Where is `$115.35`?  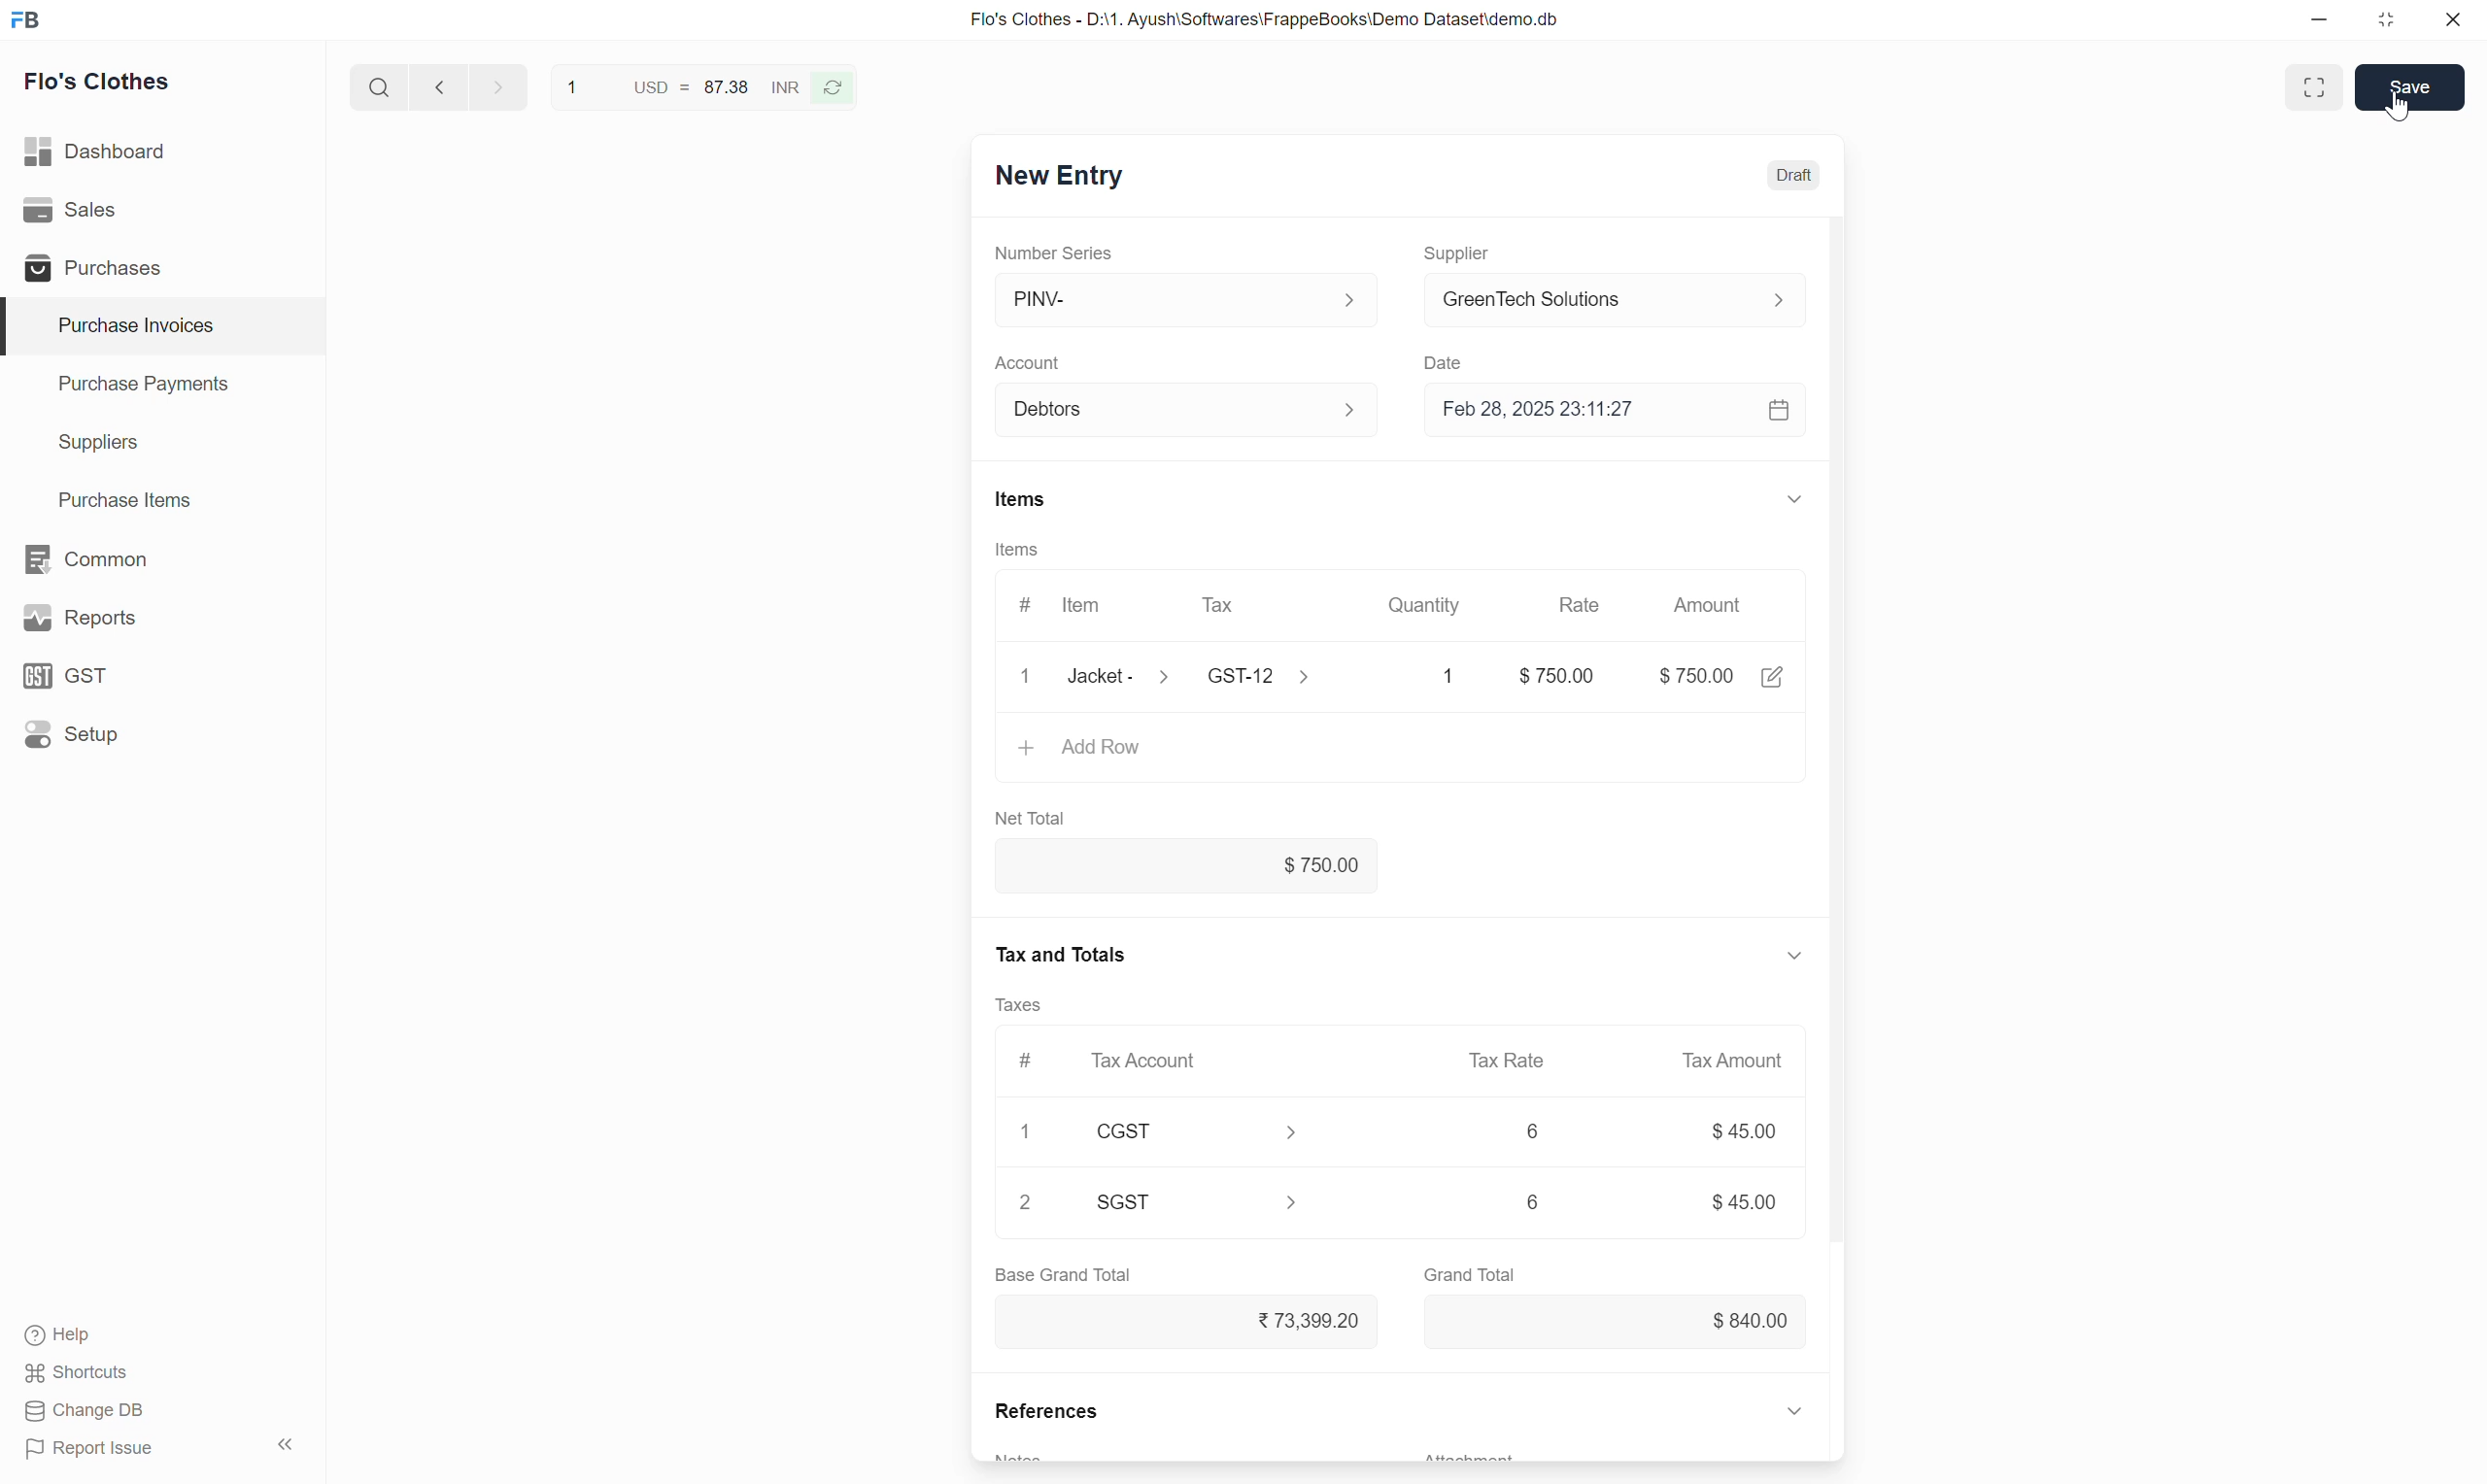 $115.35 is located at coordinates (1618, 1322).